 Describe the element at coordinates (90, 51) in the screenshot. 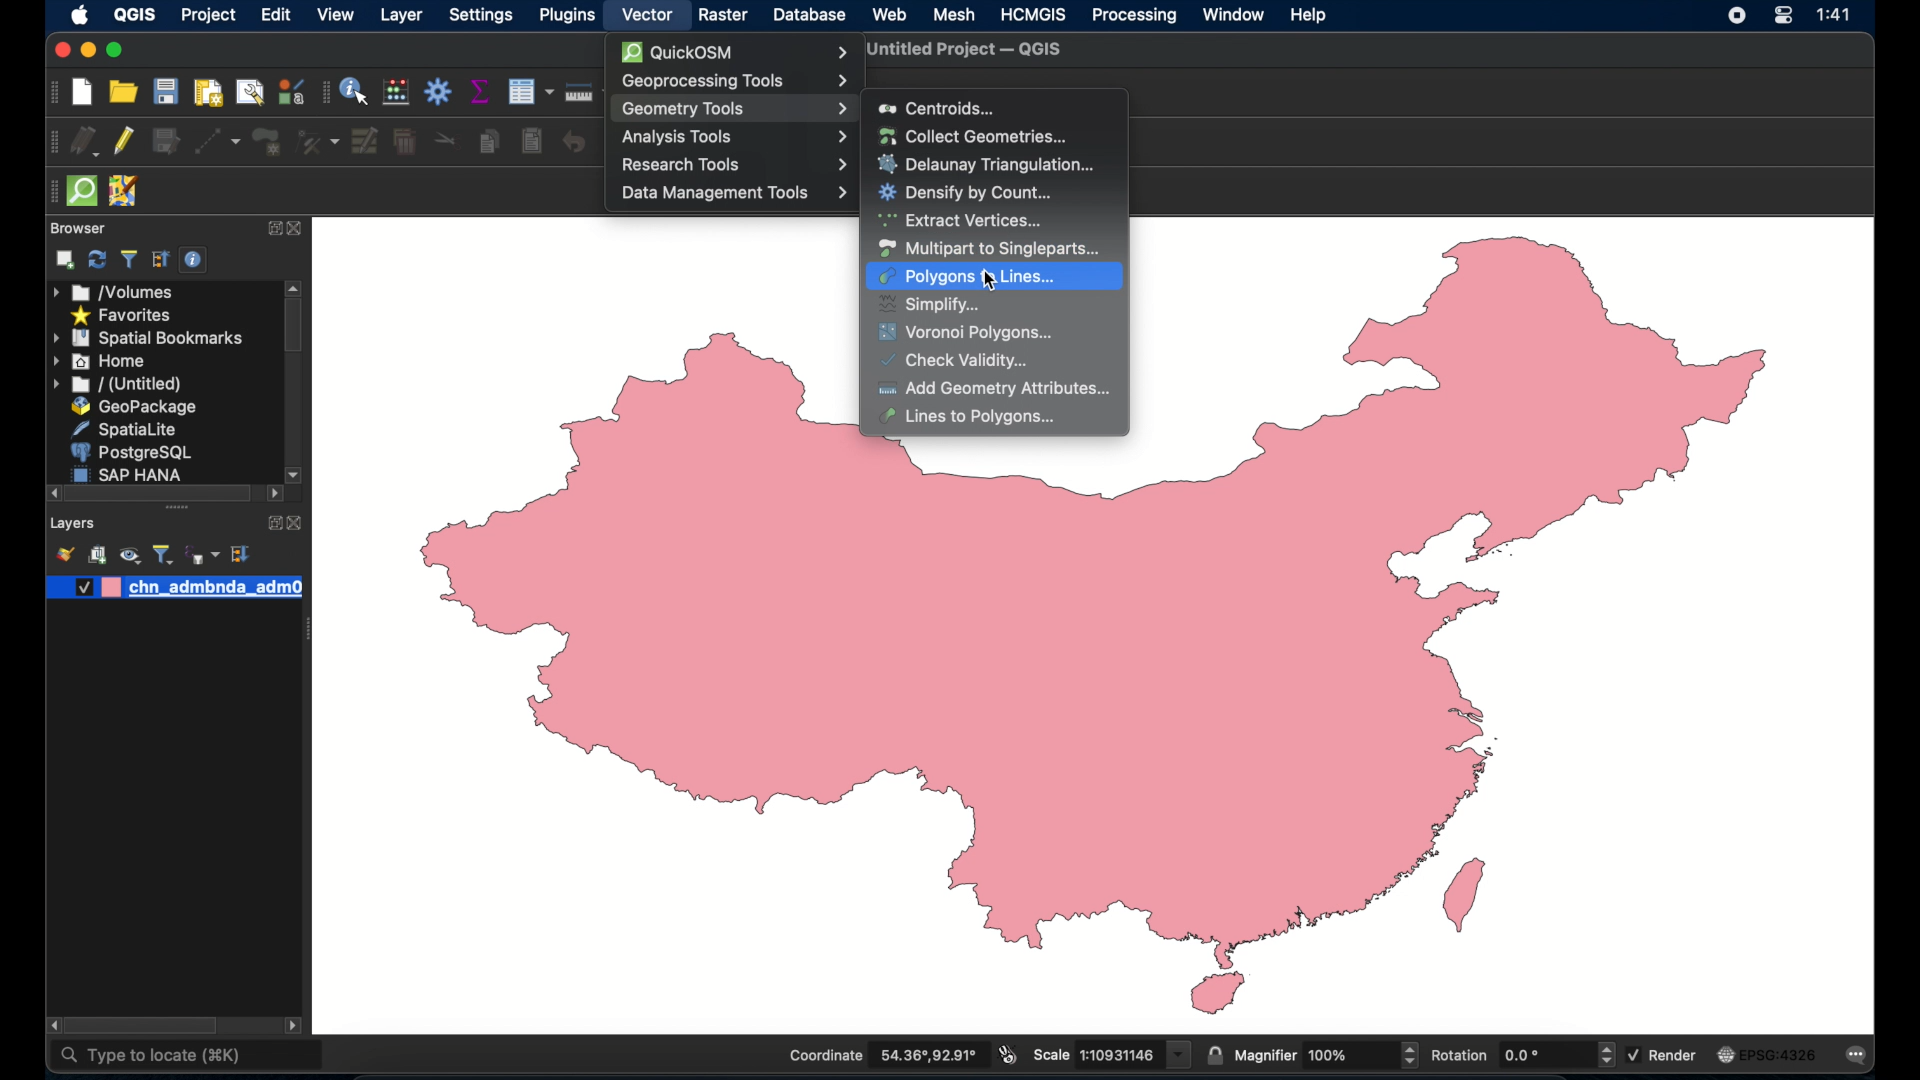

I see `minimize` at that location.